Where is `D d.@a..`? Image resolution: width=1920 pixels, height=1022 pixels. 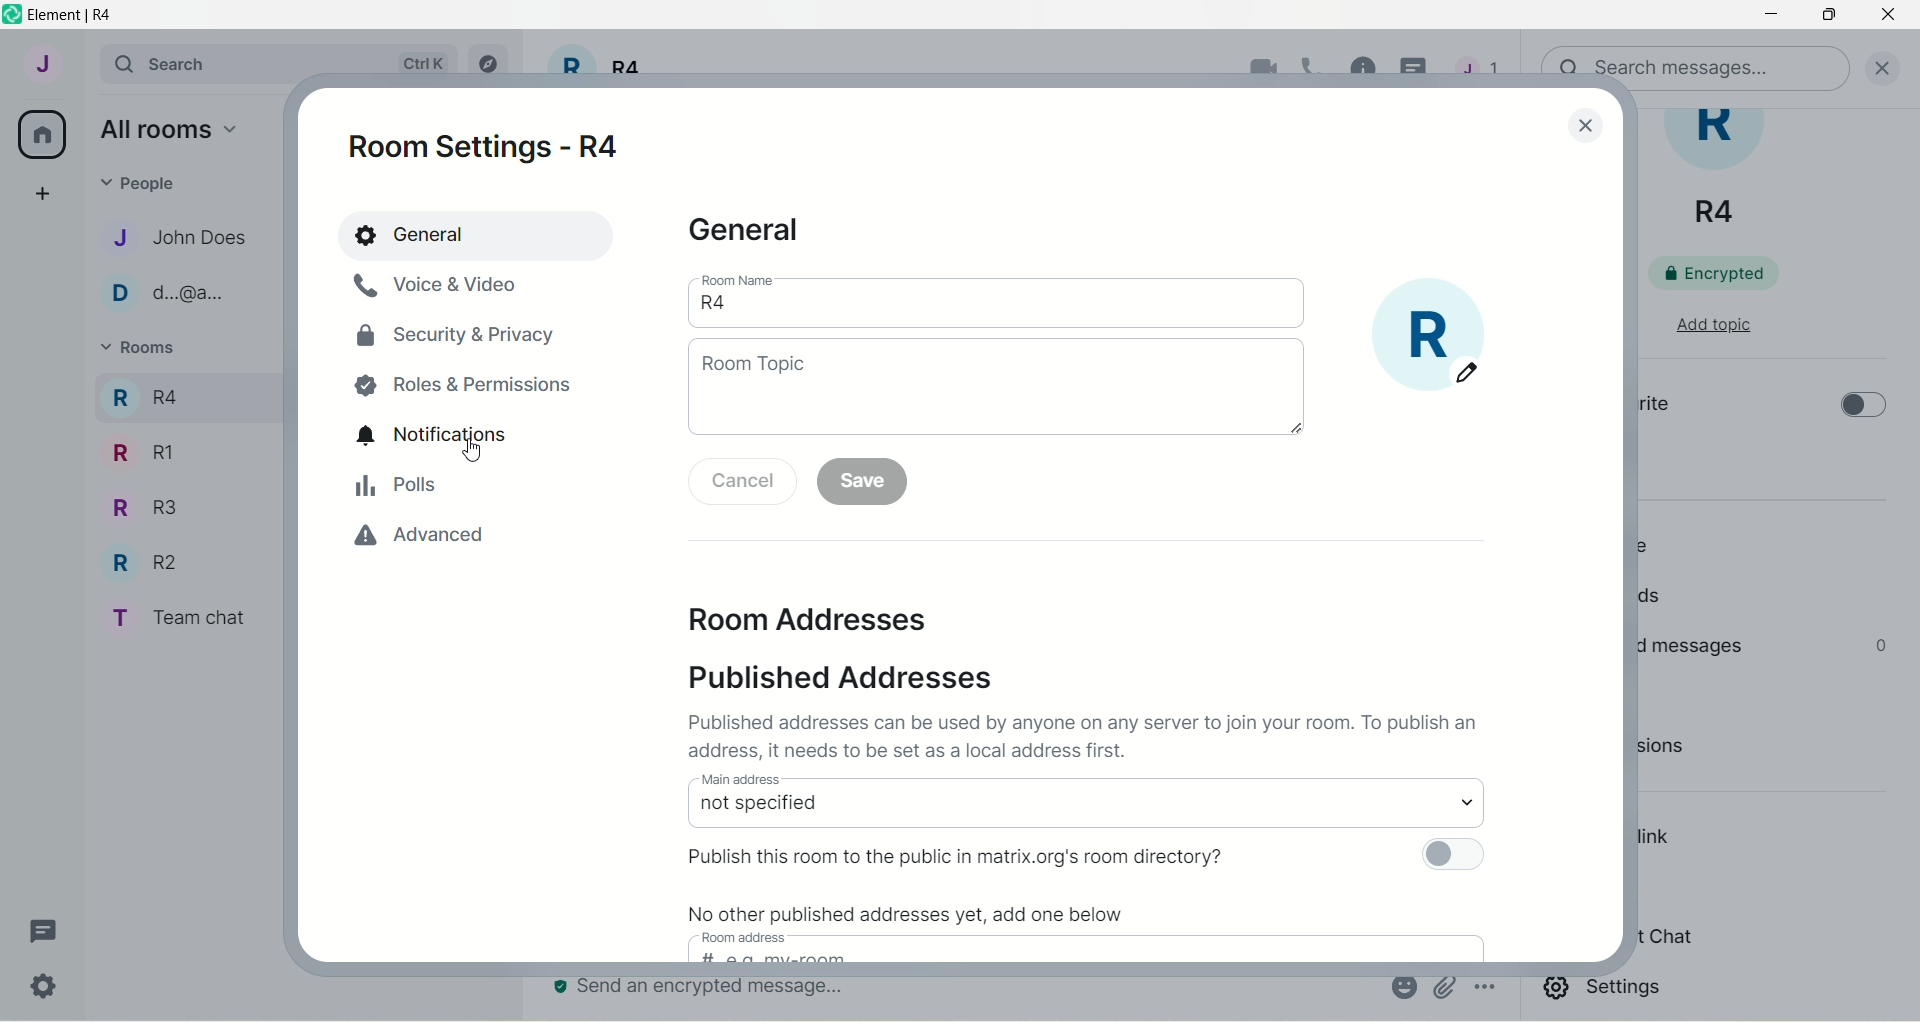 D d.@a.. is located at coordinates (161, 293).